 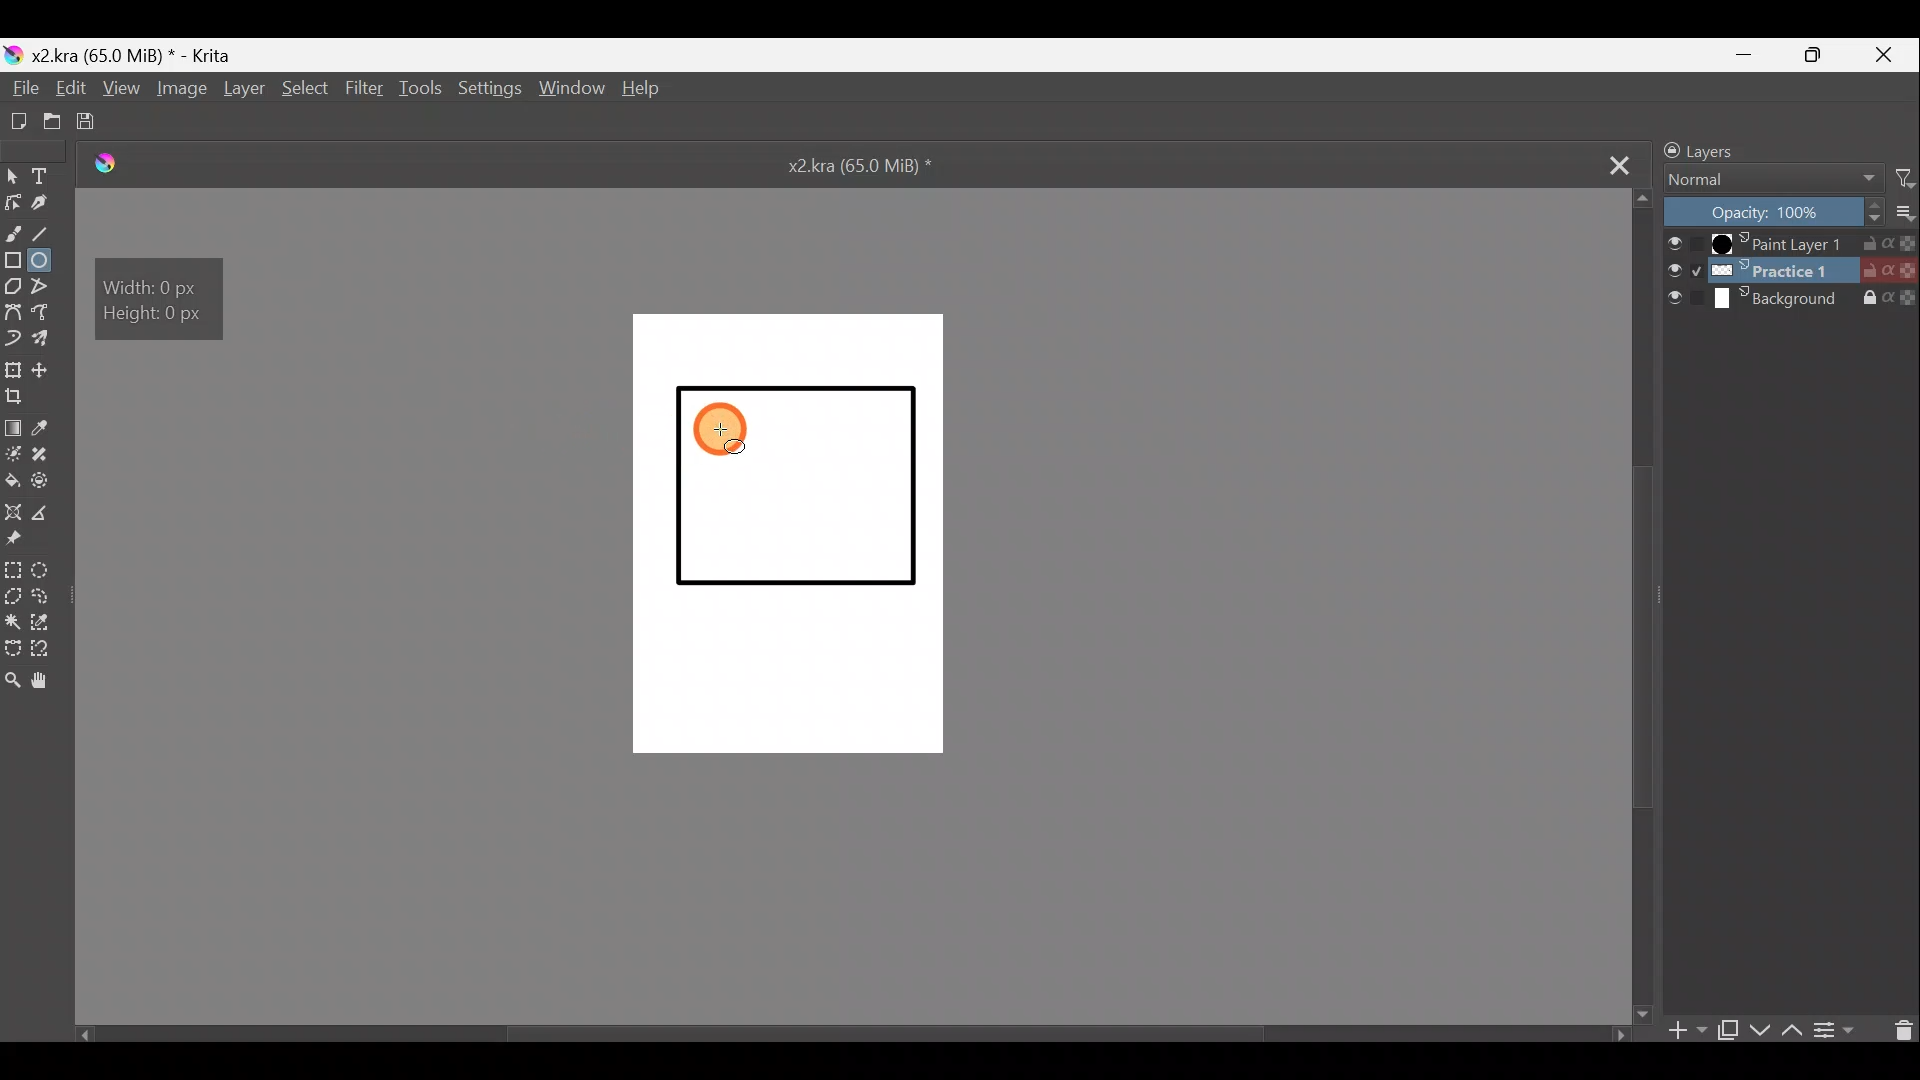 What do you see at coordinates (46, 338) in the screenshot?
I see `Multibrush tool` at bounding box center [46, 338].